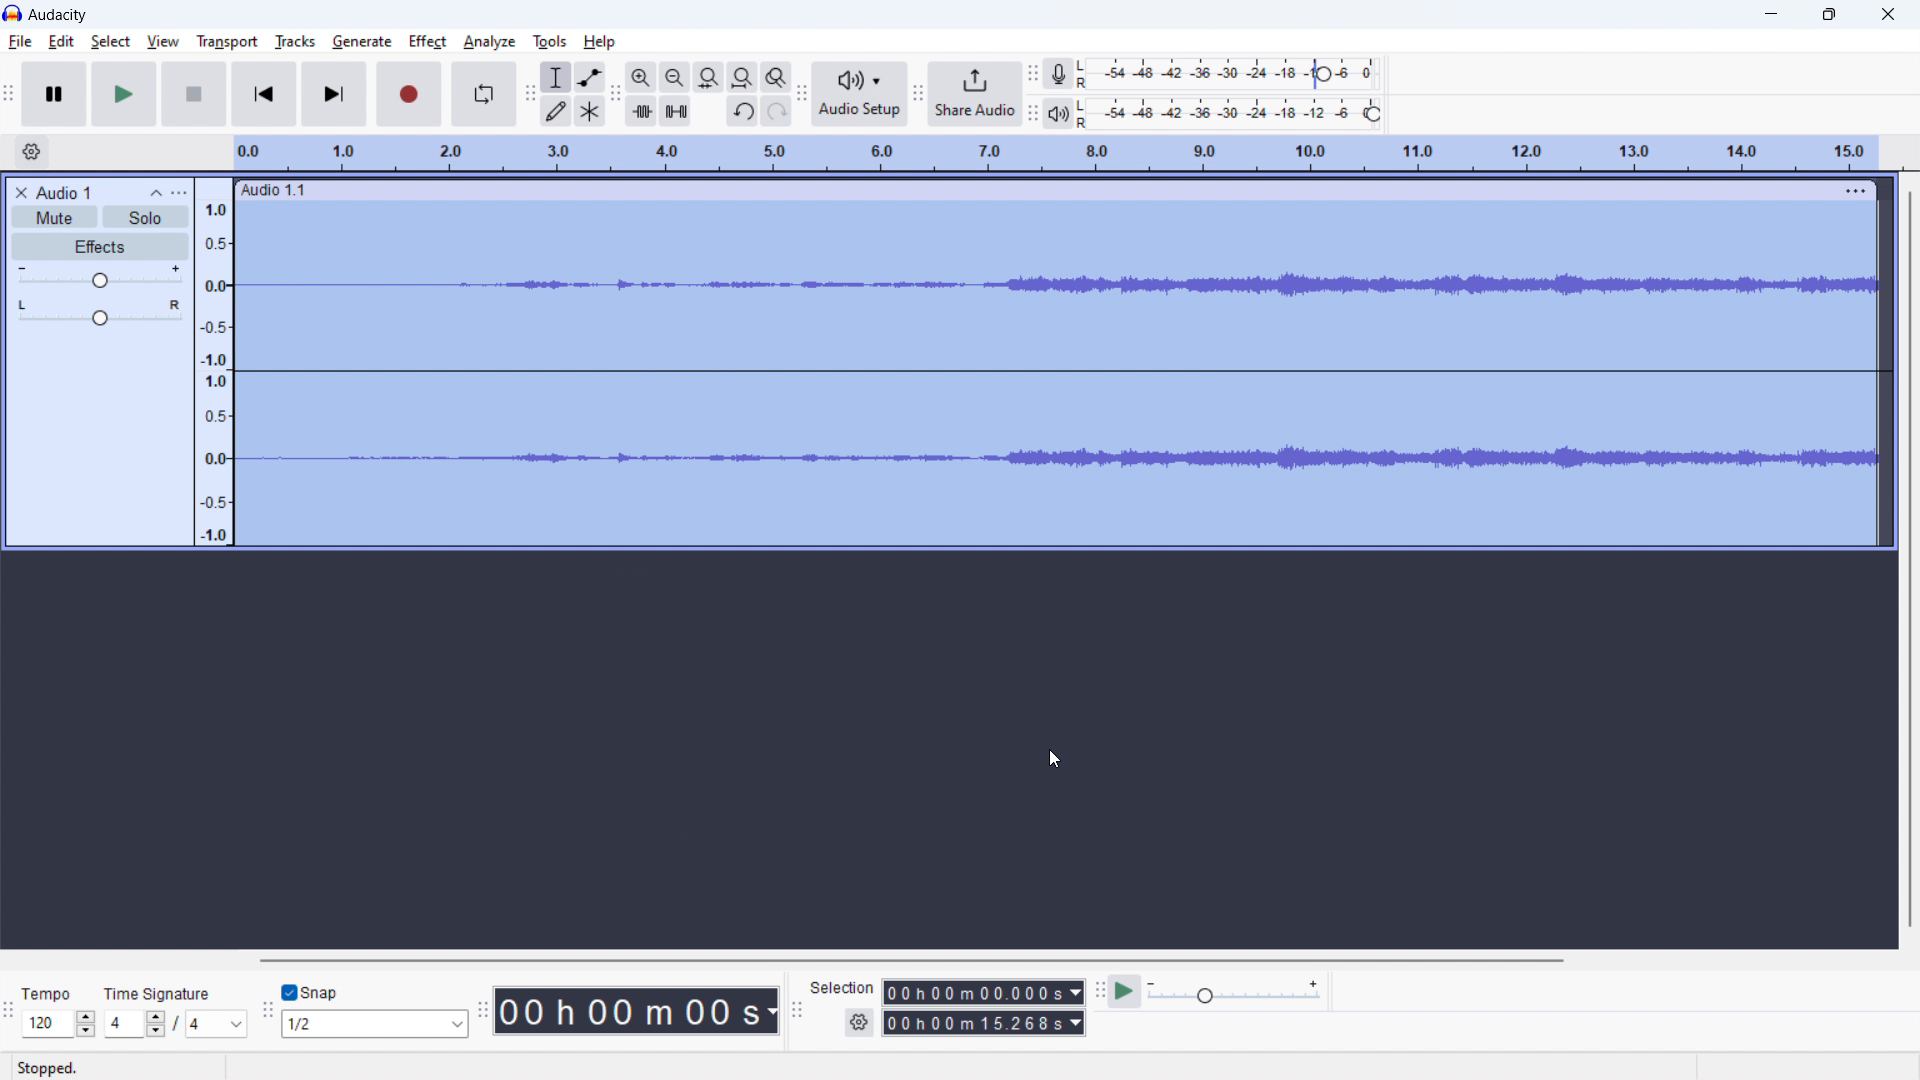  I want to click on tracks, so click(294, 41).